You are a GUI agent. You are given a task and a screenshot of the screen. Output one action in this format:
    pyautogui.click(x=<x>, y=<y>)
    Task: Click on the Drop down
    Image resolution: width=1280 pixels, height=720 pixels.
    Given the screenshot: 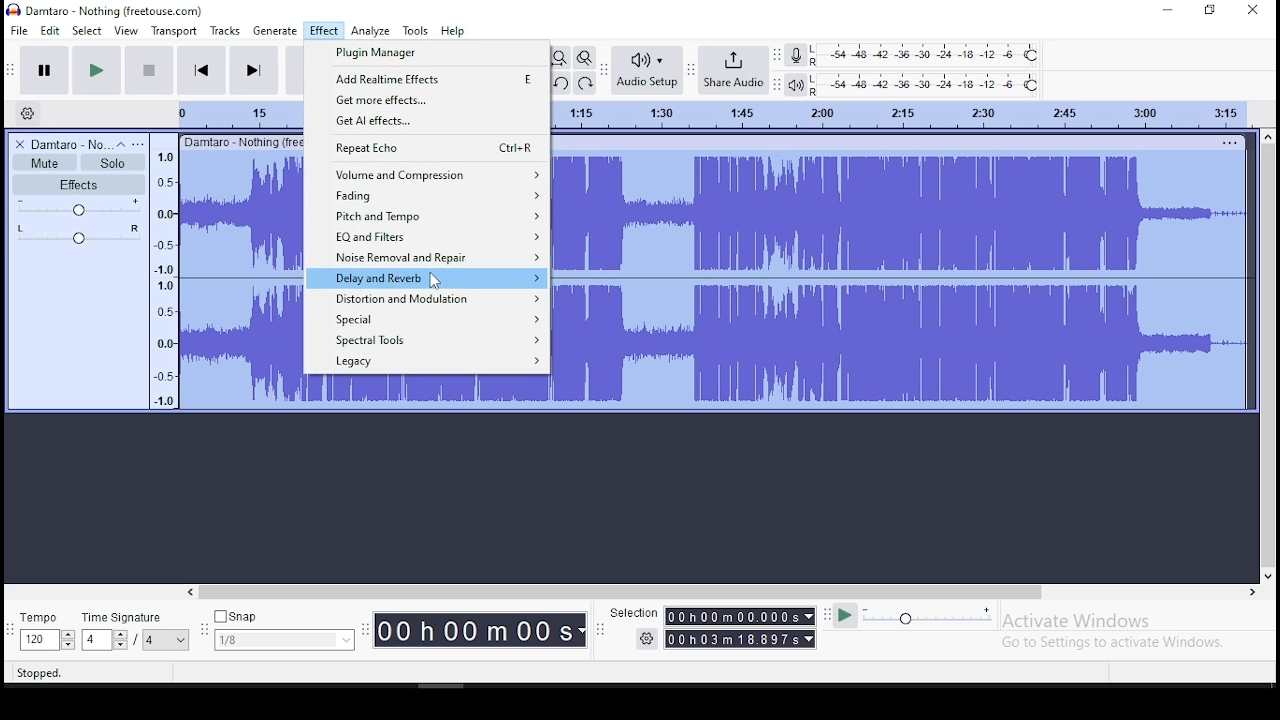 What is the action you would take?
    pyautogui.click(x=67, y=641)
    